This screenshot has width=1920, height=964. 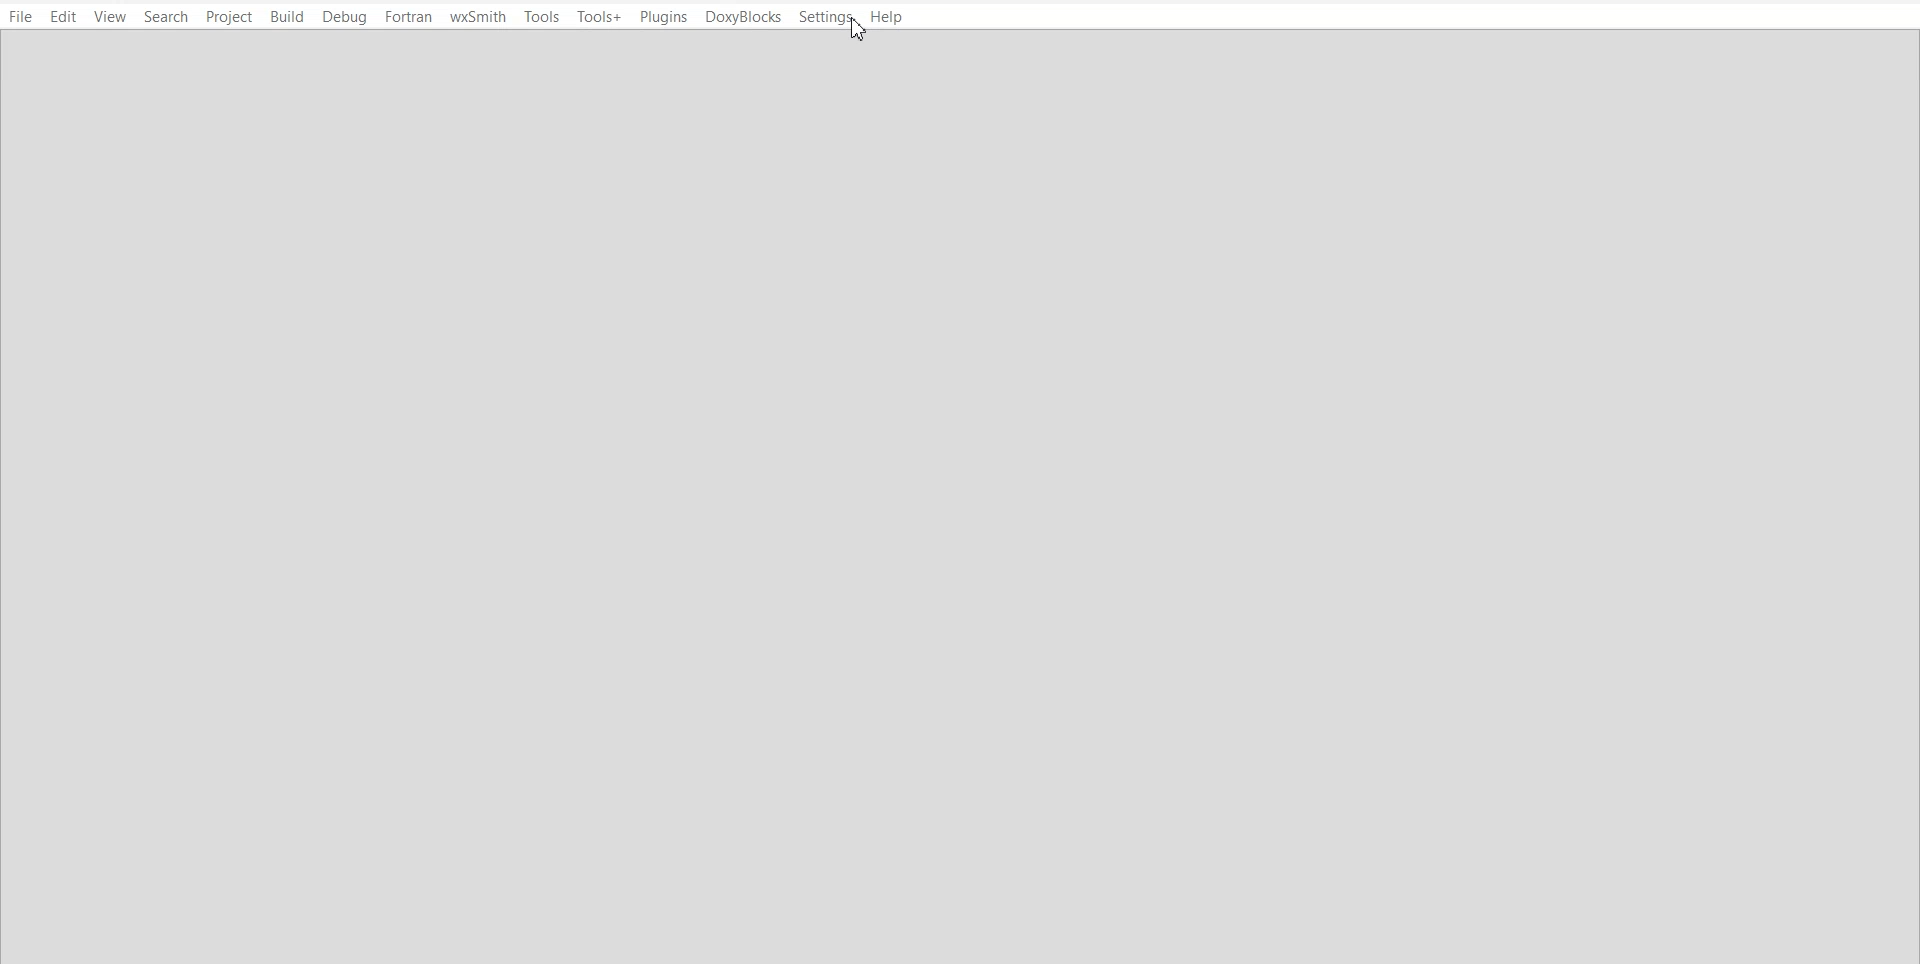 What do you see at coordinates (63, 17) in the screenshot?
I see `Edit` at bounding box center [63, 17].